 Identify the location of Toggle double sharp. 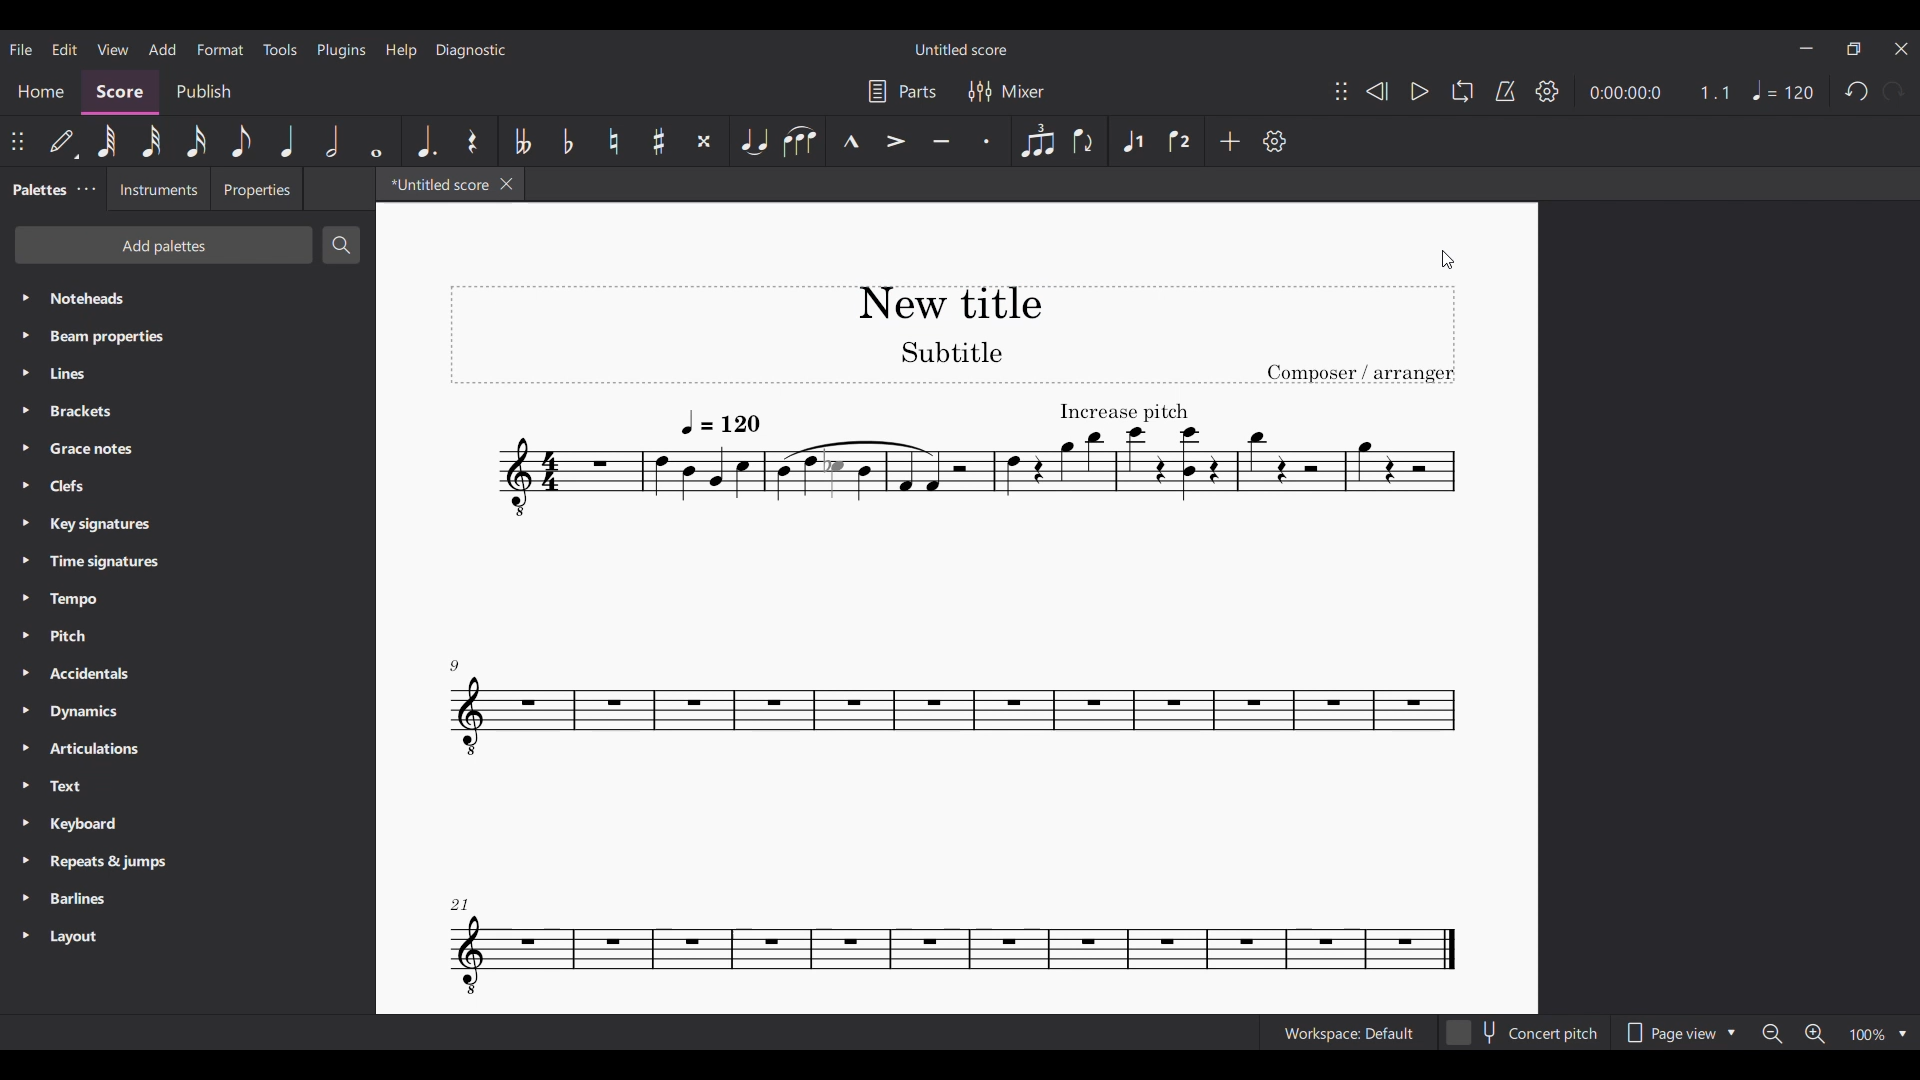
(704, 141).